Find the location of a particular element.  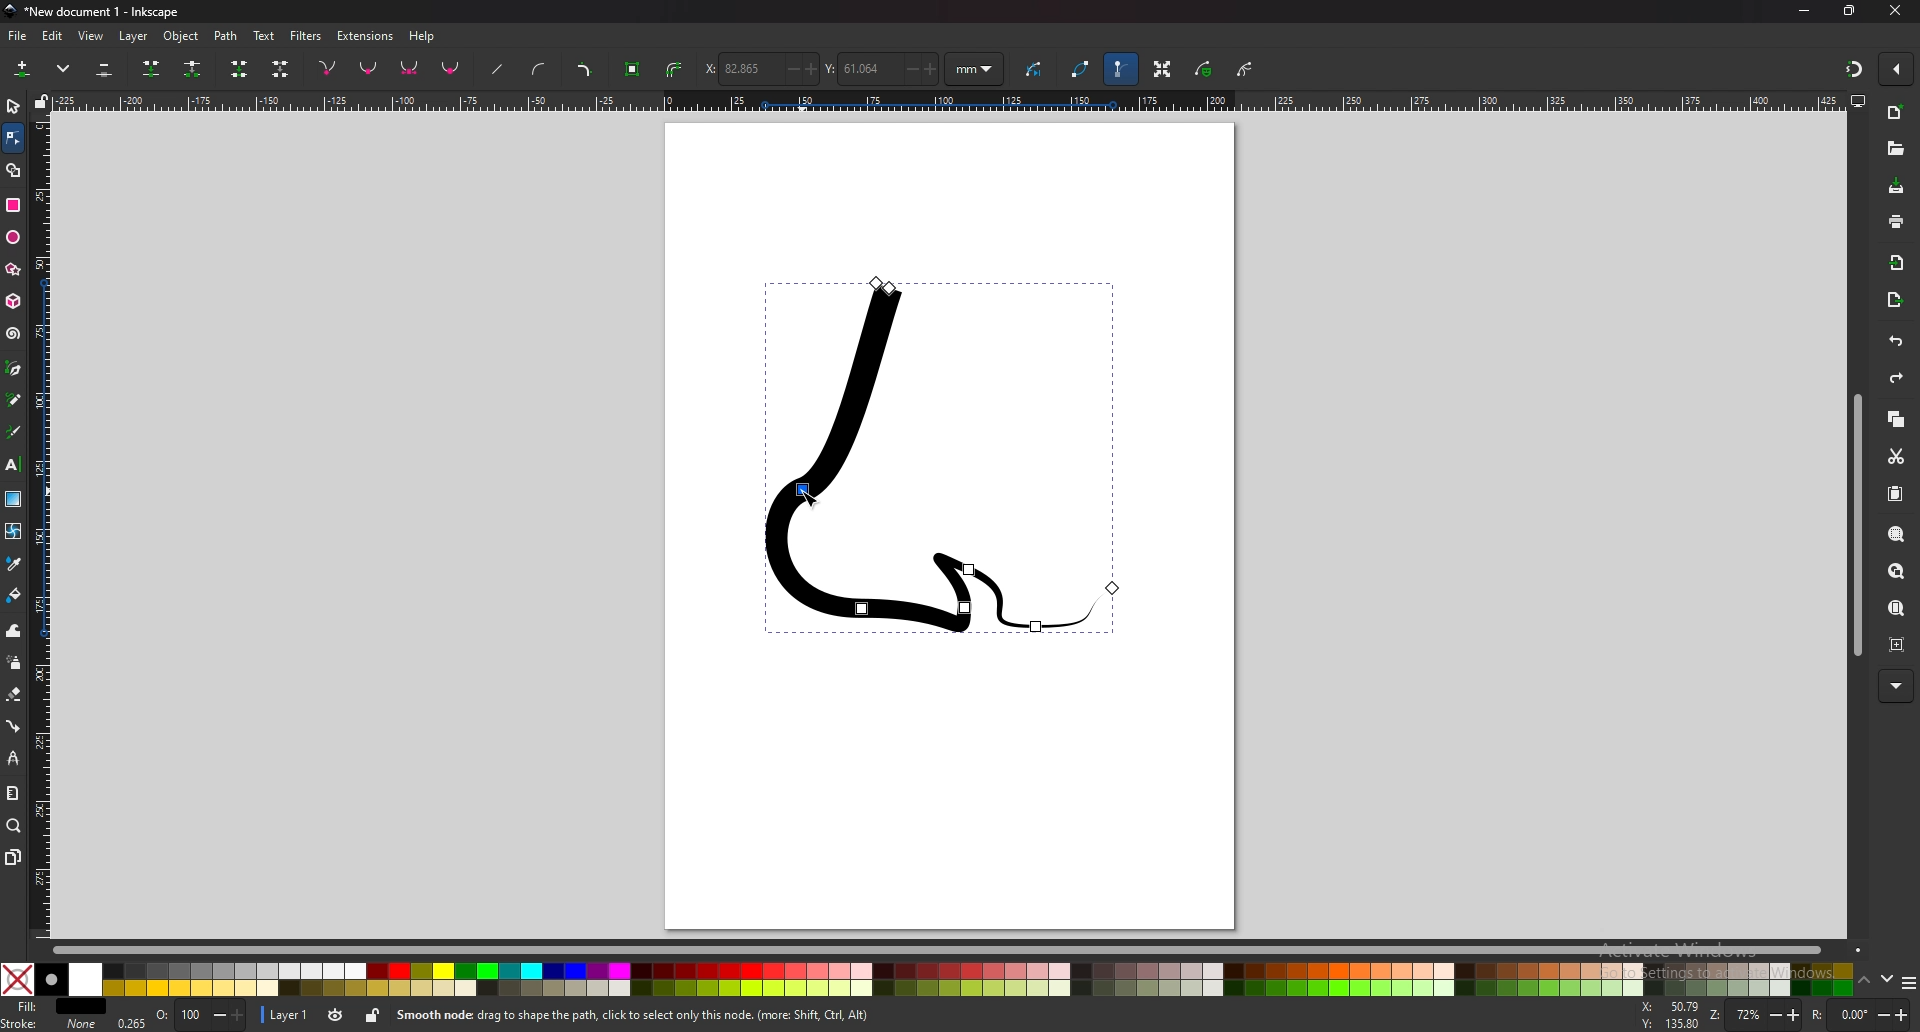

file is located at coordinates (18, 35).